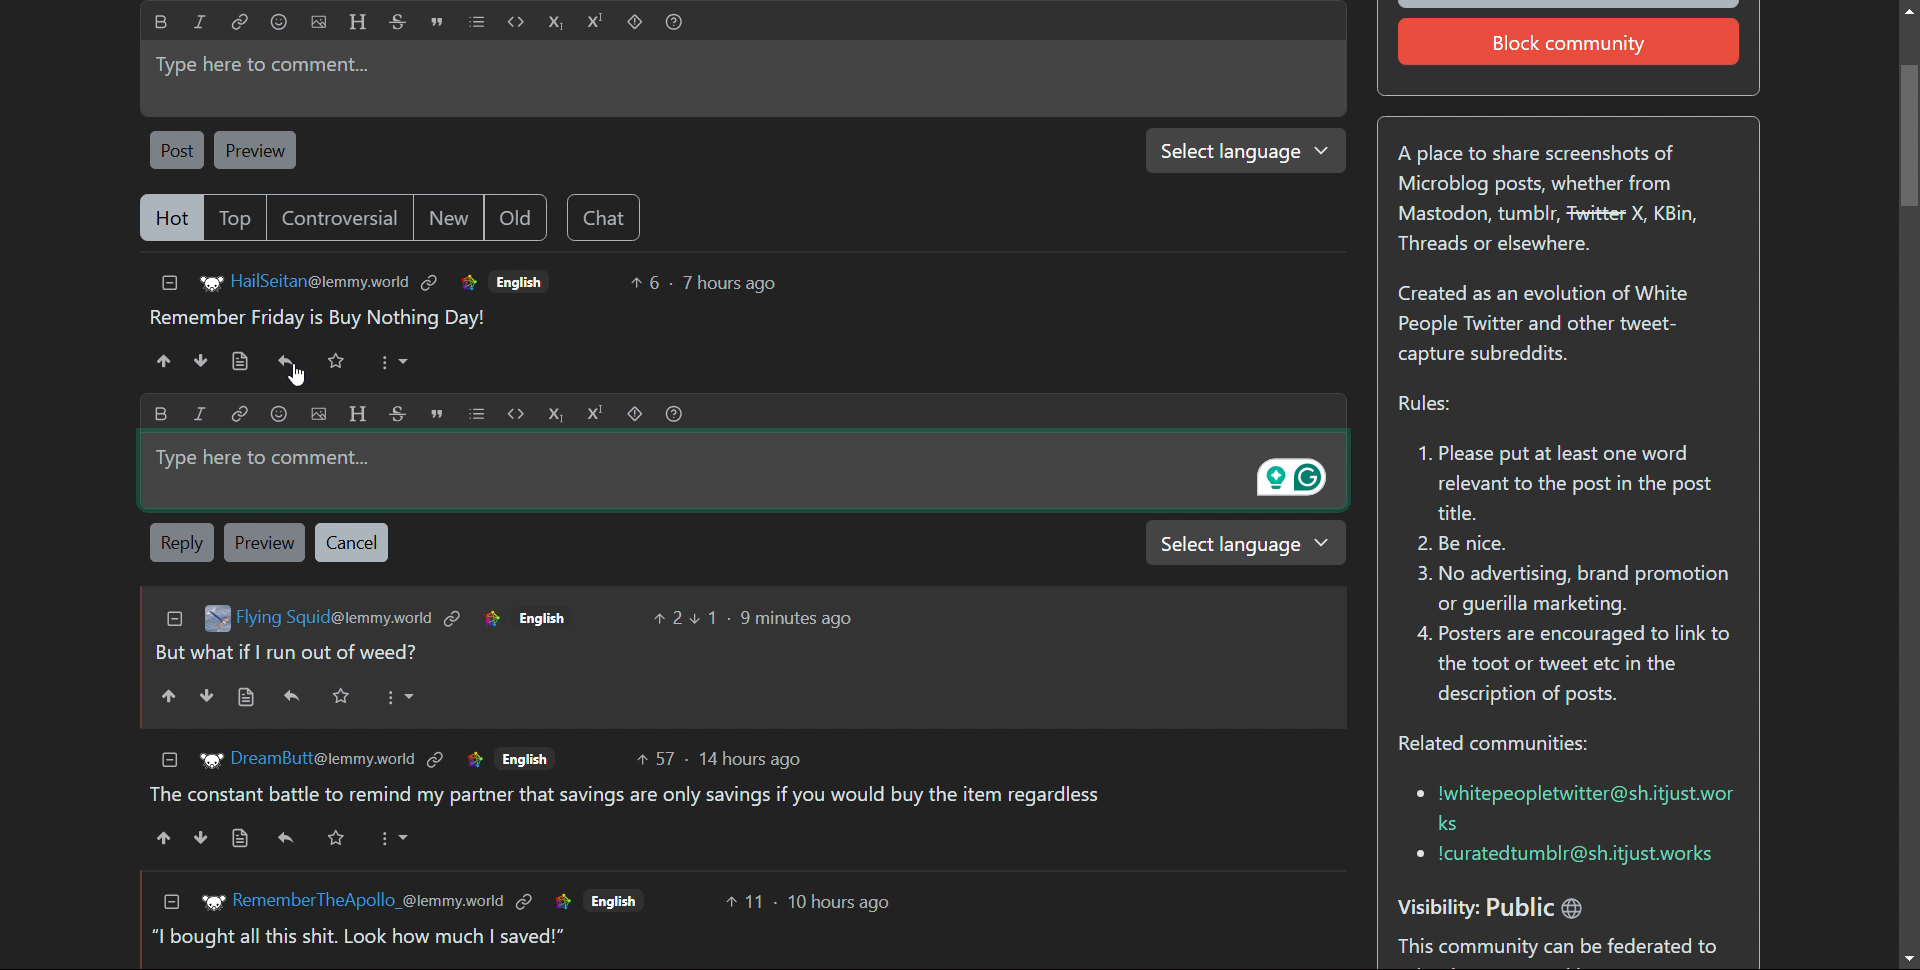 The image size is (1920, 970). What do you see at coordinates (161, 361) in the screenshot?
I see `upvotes` at bounding box center [161, 361].